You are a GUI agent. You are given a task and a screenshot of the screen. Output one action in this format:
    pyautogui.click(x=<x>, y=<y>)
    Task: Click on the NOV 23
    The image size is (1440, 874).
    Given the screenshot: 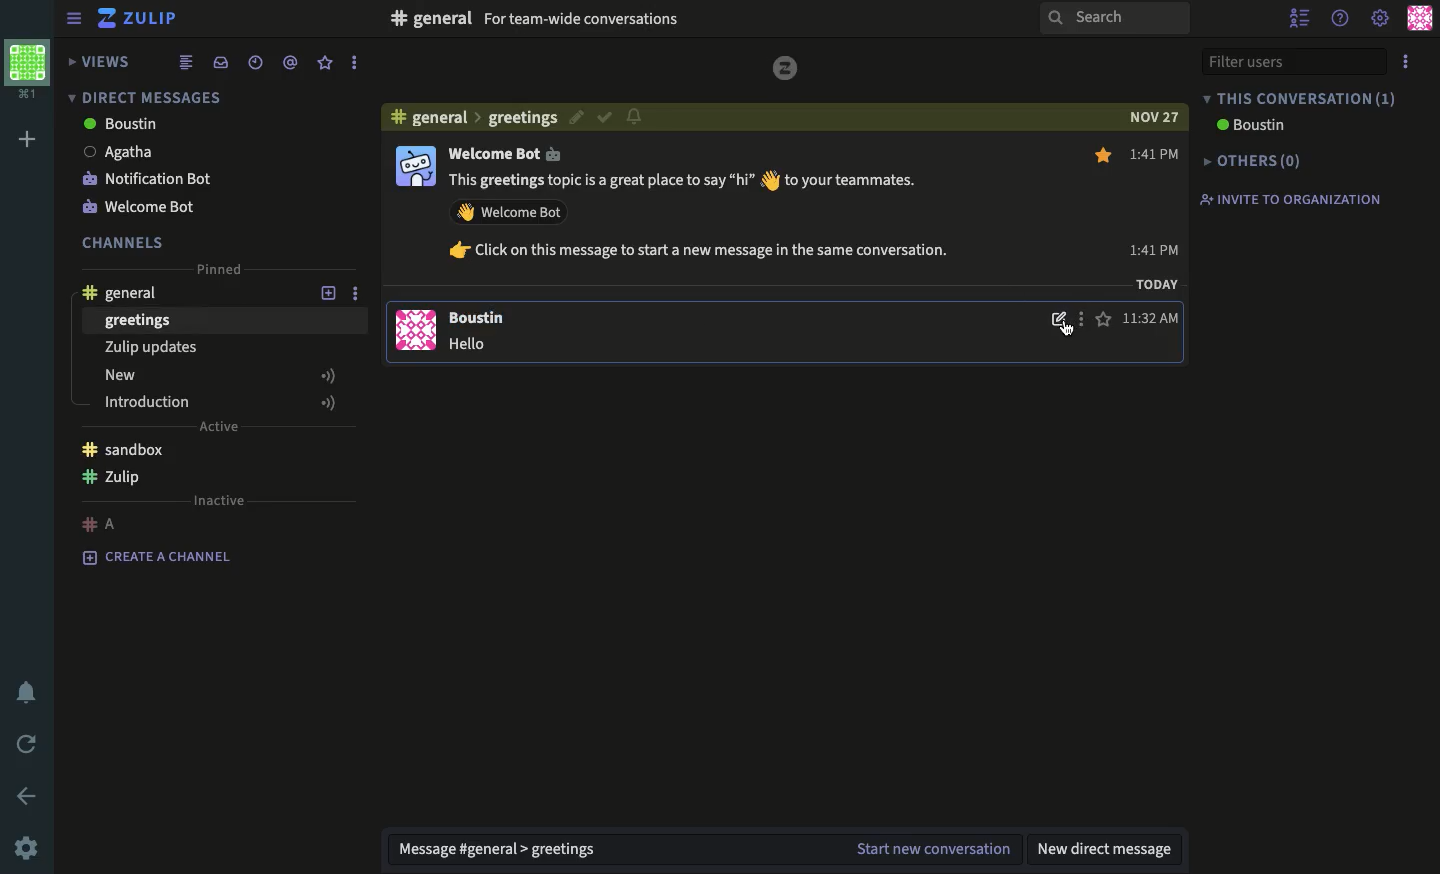 What is the action you would take?
    pyautogui.click(x=1151, y=114)
    